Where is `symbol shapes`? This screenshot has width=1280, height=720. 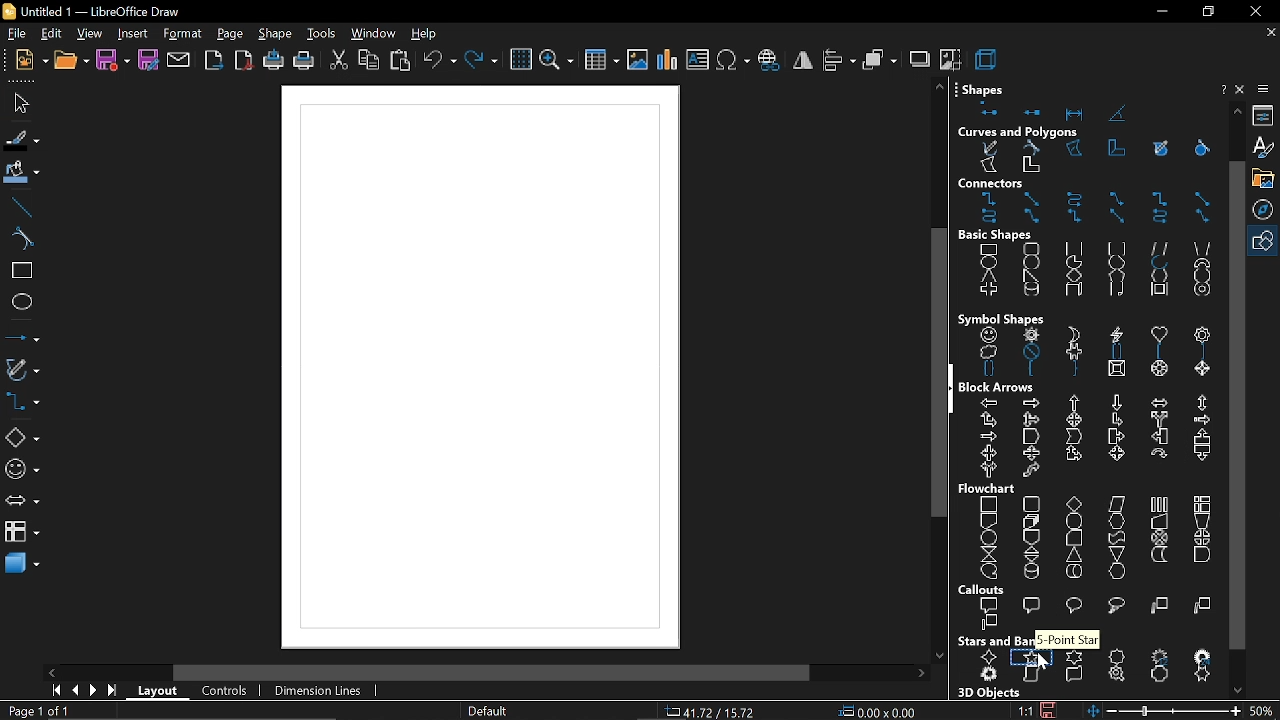
symbol shapes is located at coordinates (1005, 315).